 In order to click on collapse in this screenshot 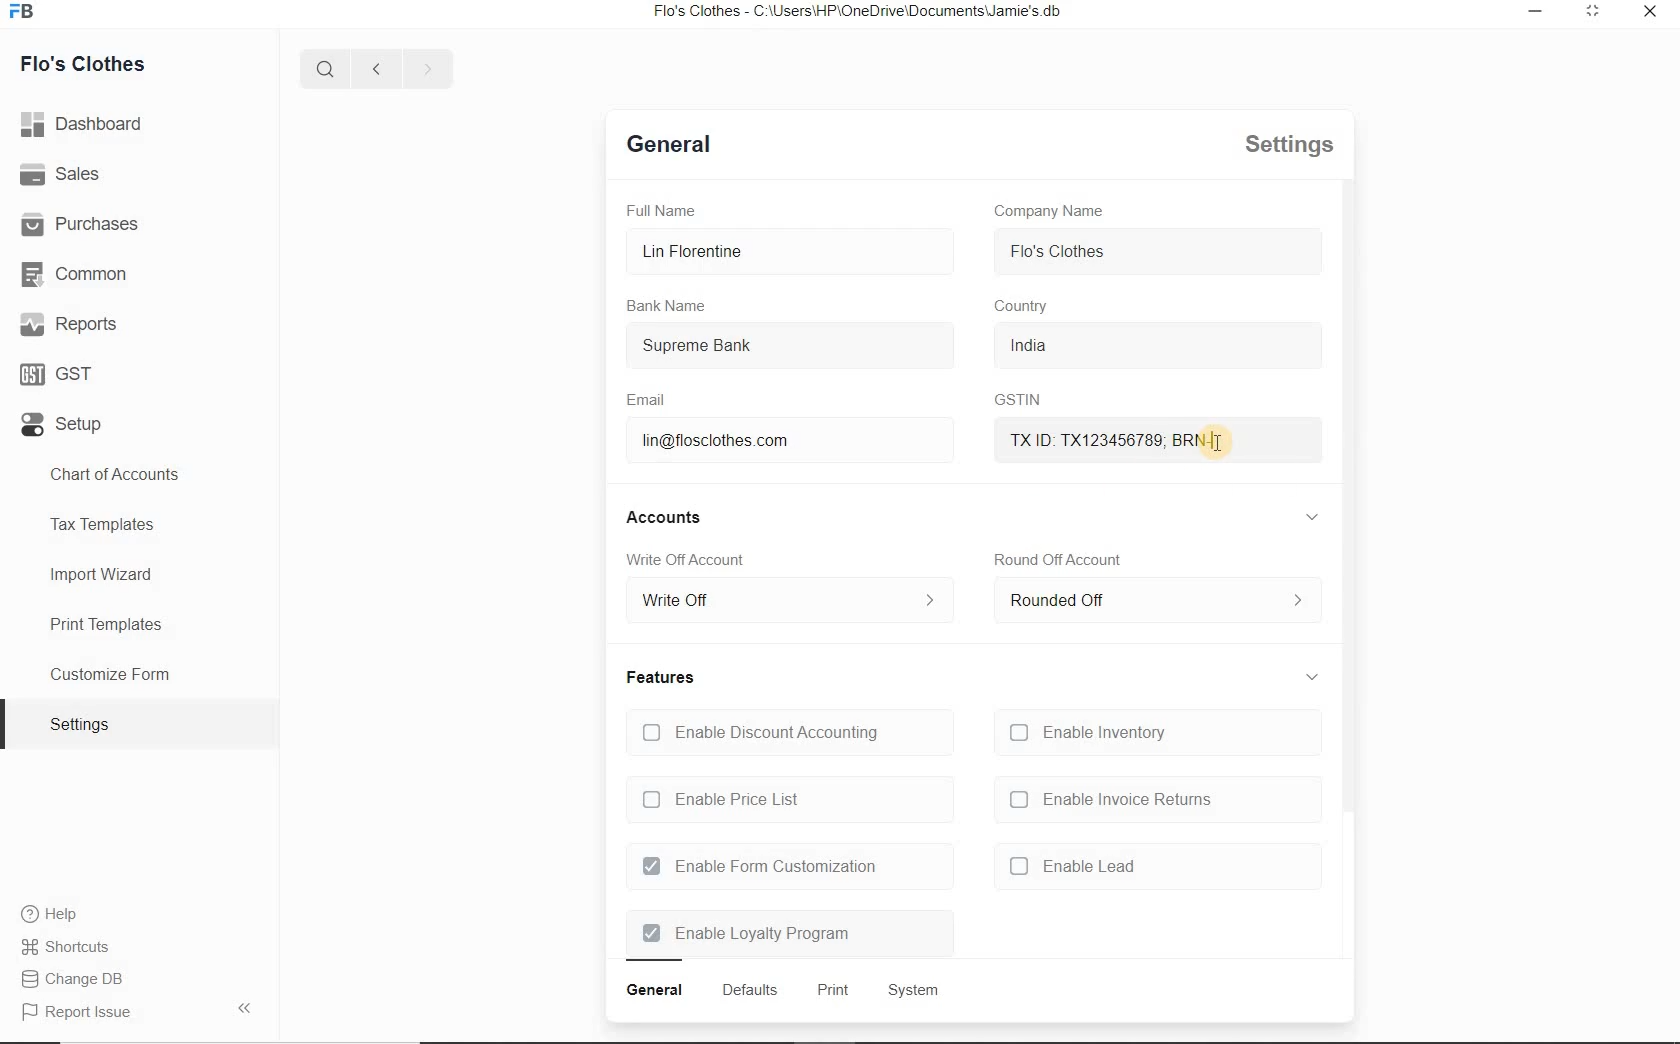, I will do `click(1313, 672)`.